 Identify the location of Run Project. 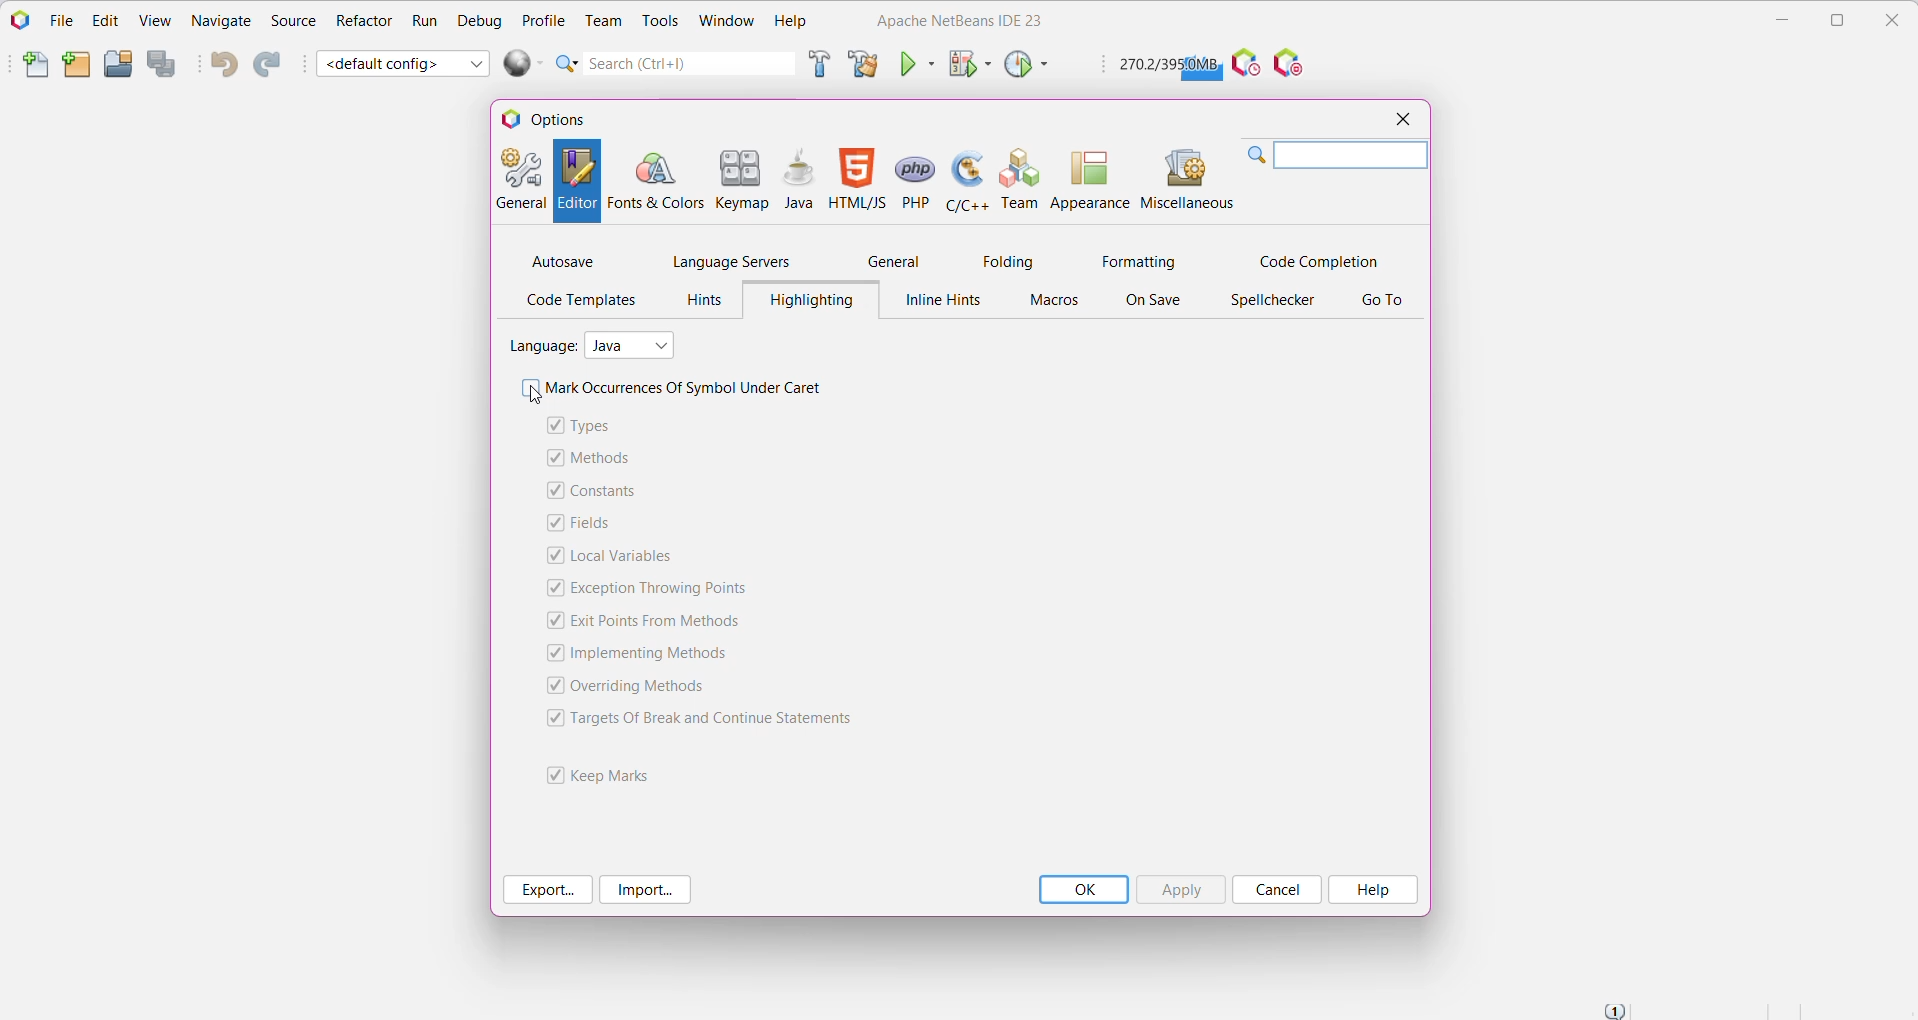
(917, 63).